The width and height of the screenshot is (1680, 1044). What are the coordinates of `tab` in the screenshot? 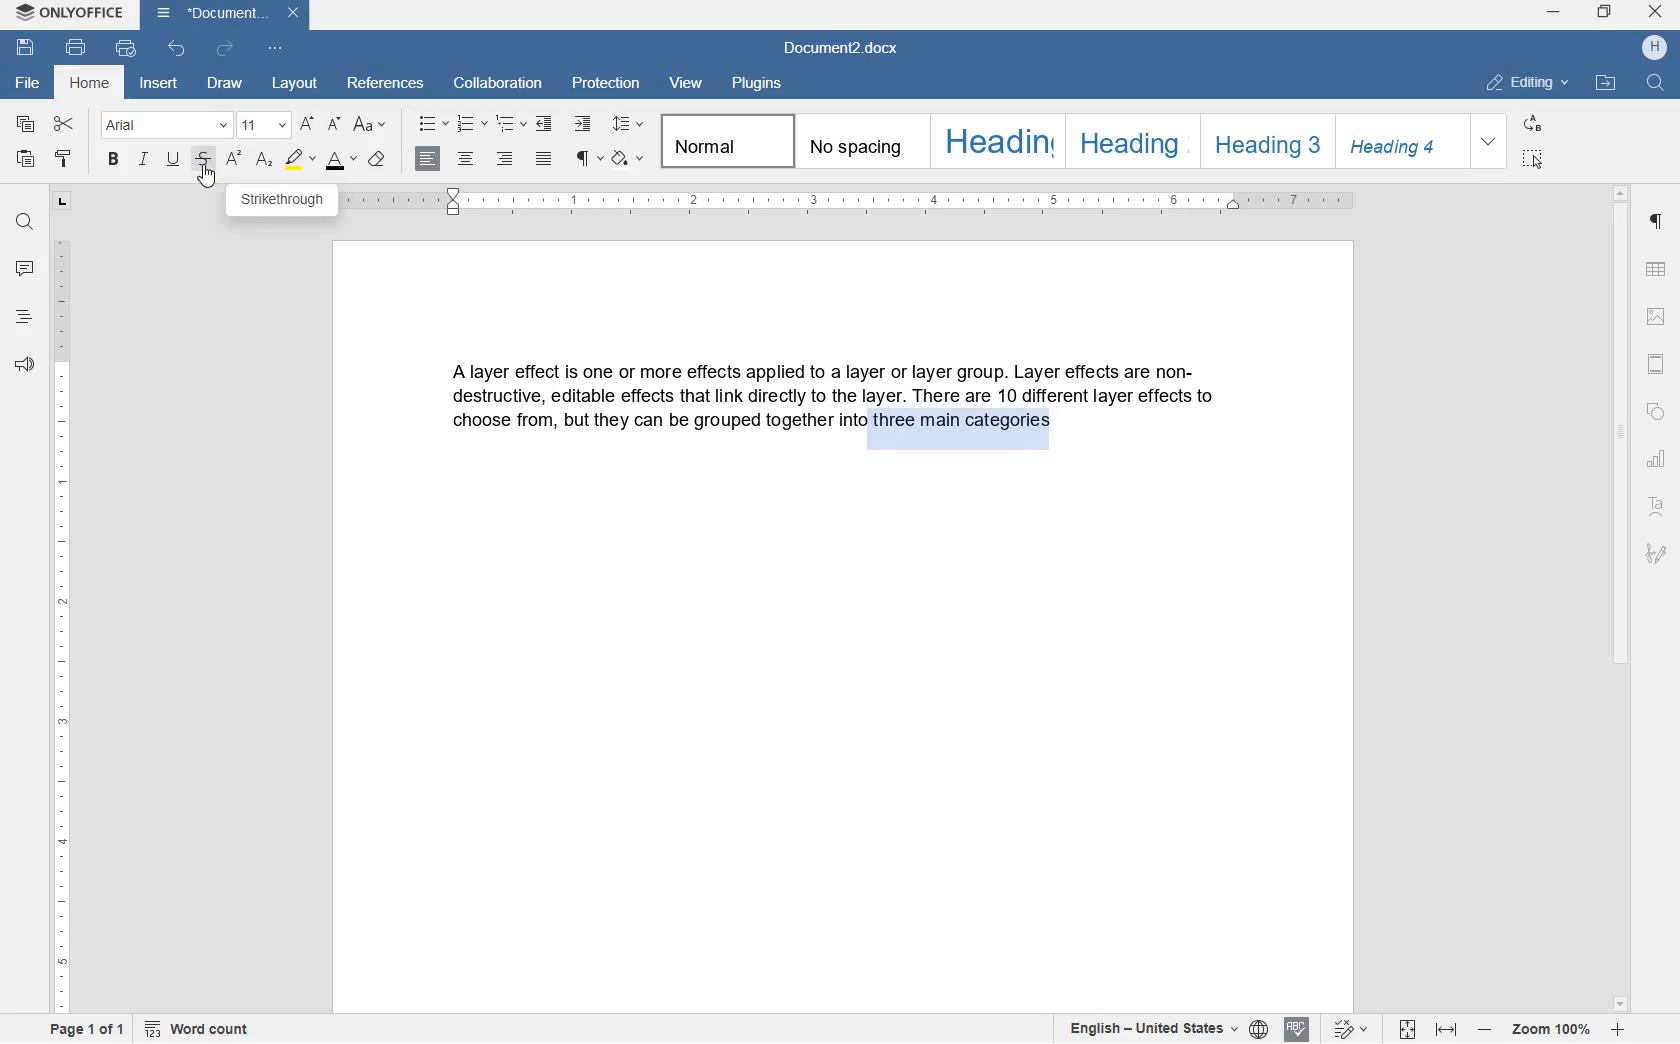 It's located at (63, 201).